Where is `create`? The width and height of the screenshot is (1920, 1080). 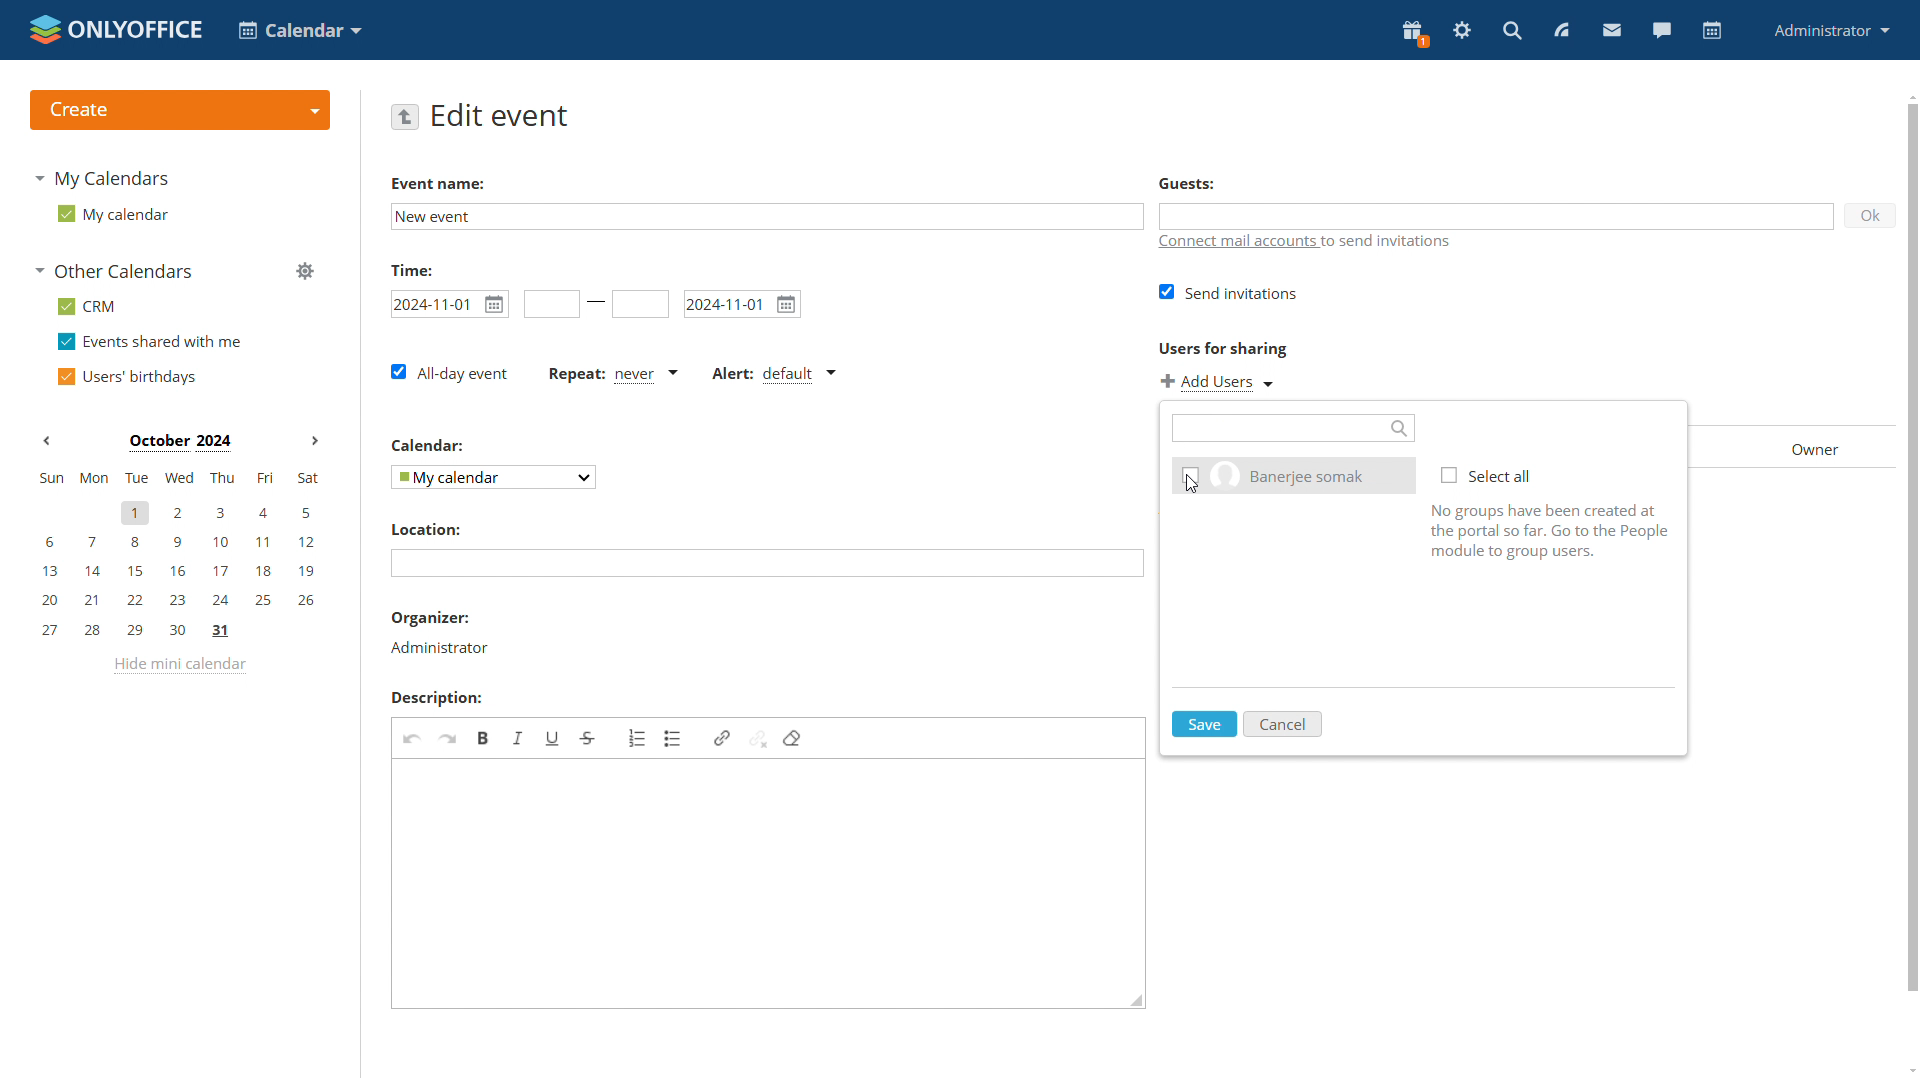
create is located at coordinates (180, 110).